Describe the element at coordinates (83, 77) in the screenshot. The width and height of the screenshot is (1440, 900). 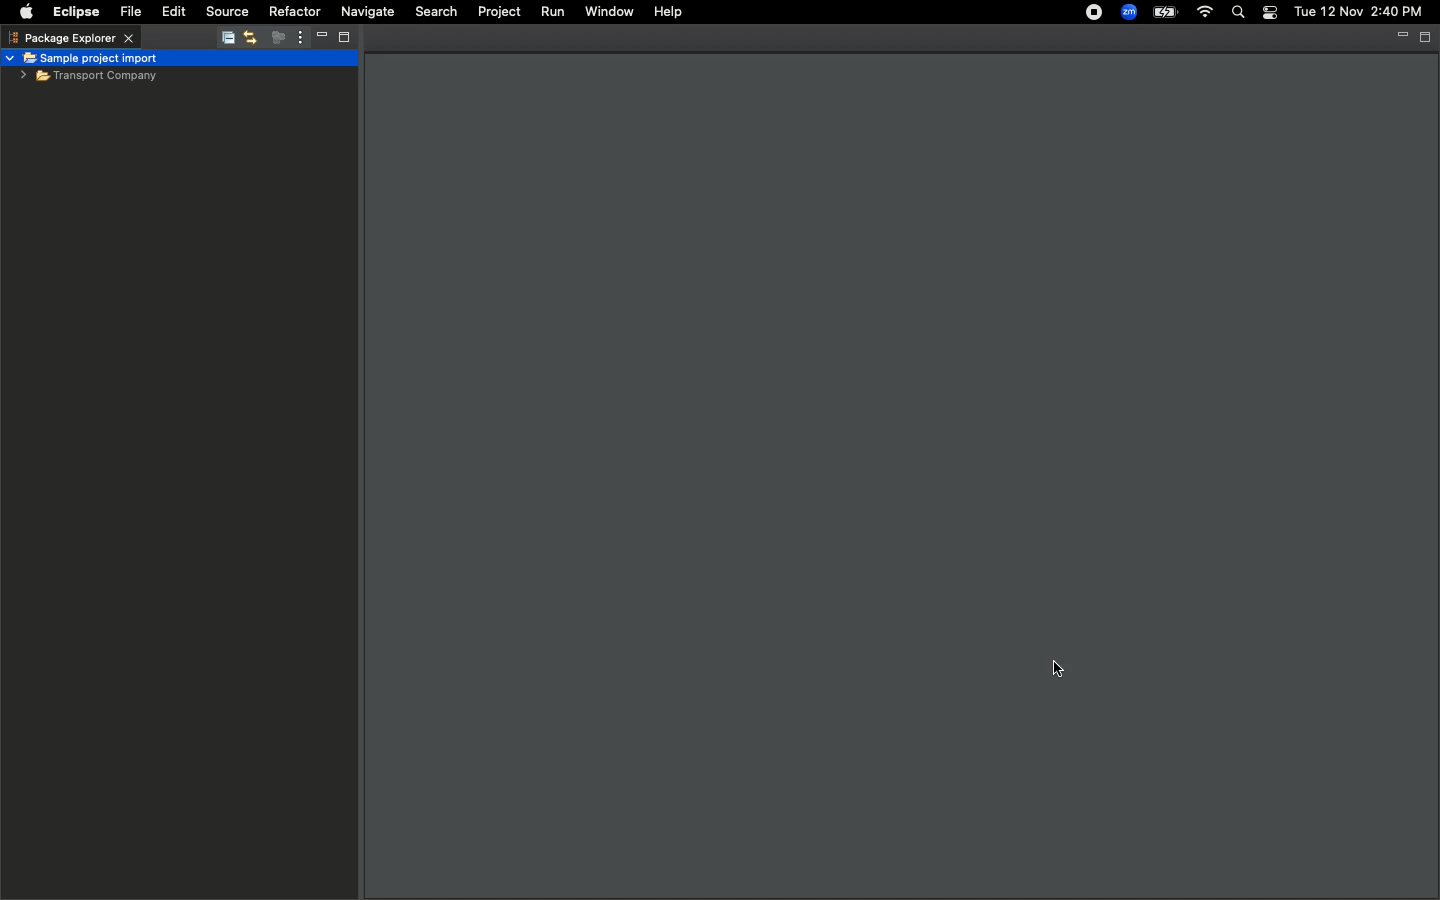
I see `Imported sample file` at that location.